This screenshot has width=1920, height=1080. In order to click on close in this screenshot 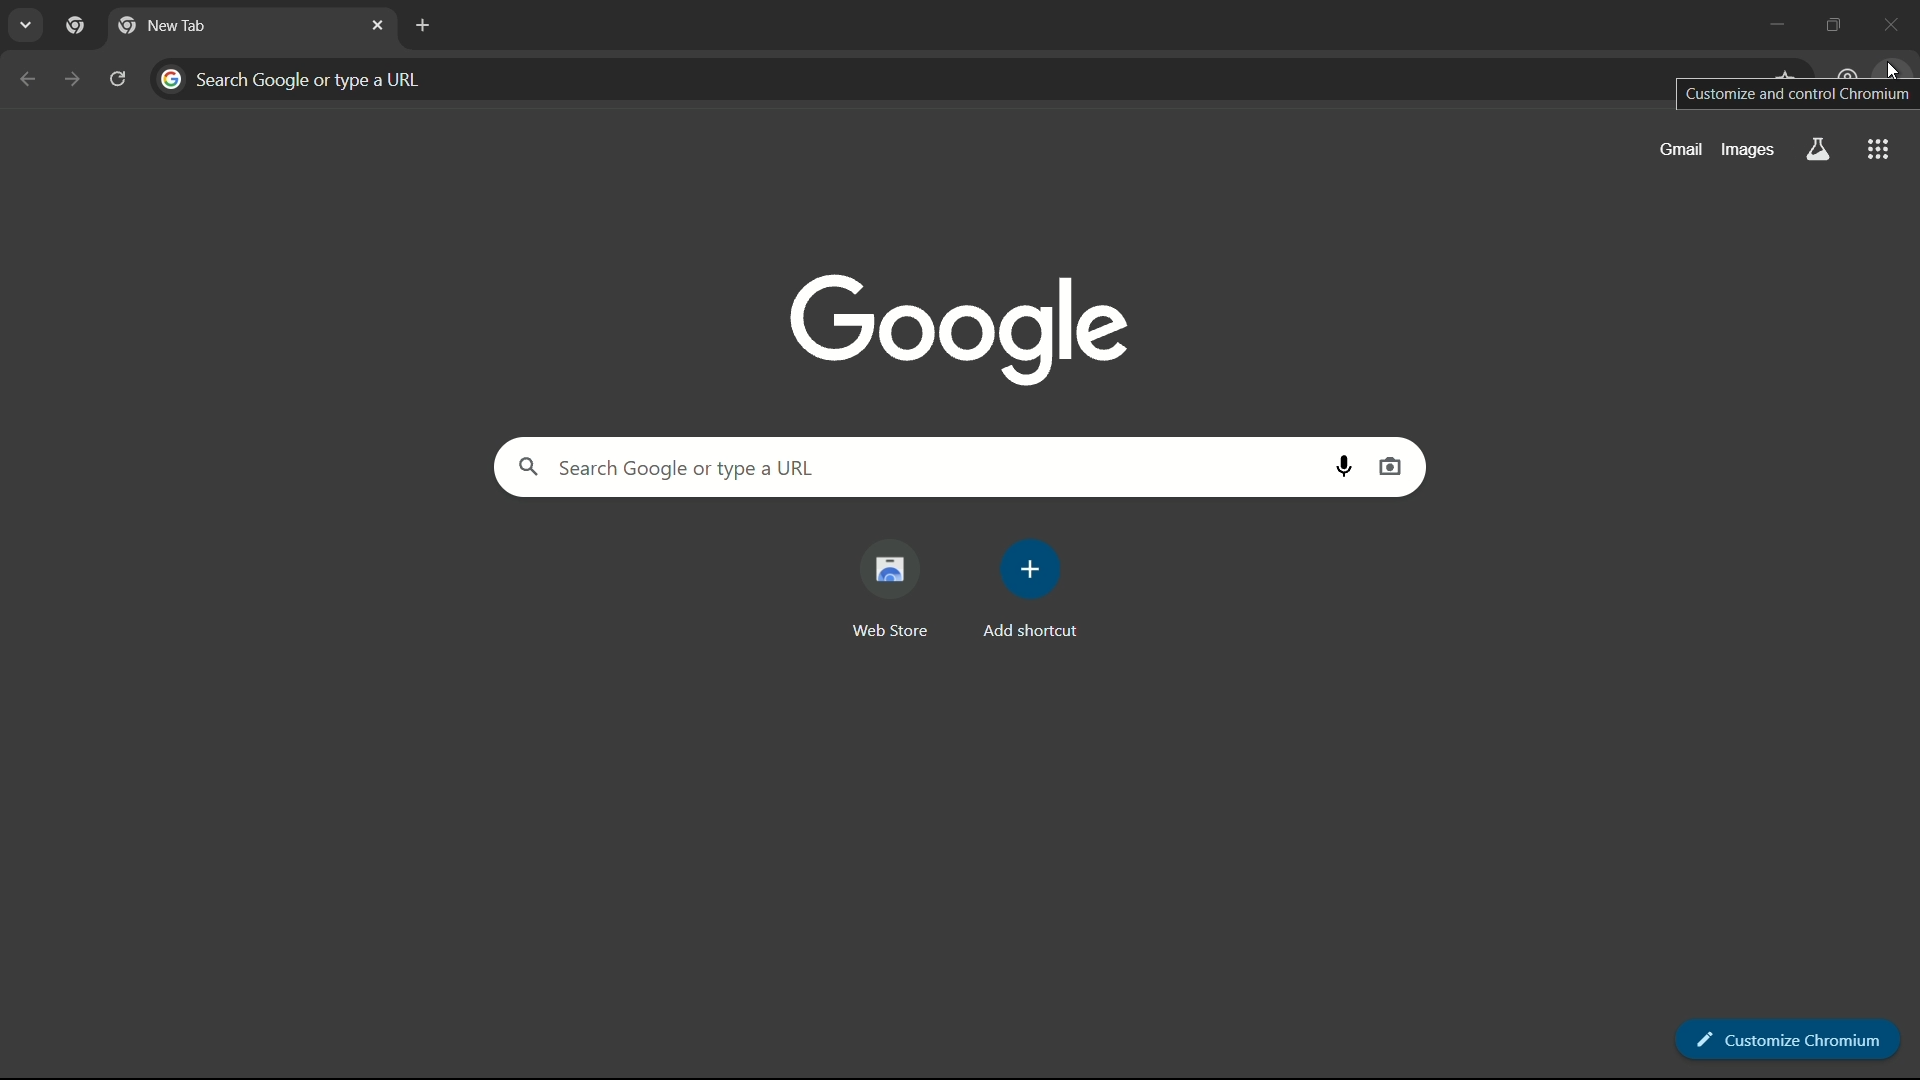, I will do `click(379, 23)`.